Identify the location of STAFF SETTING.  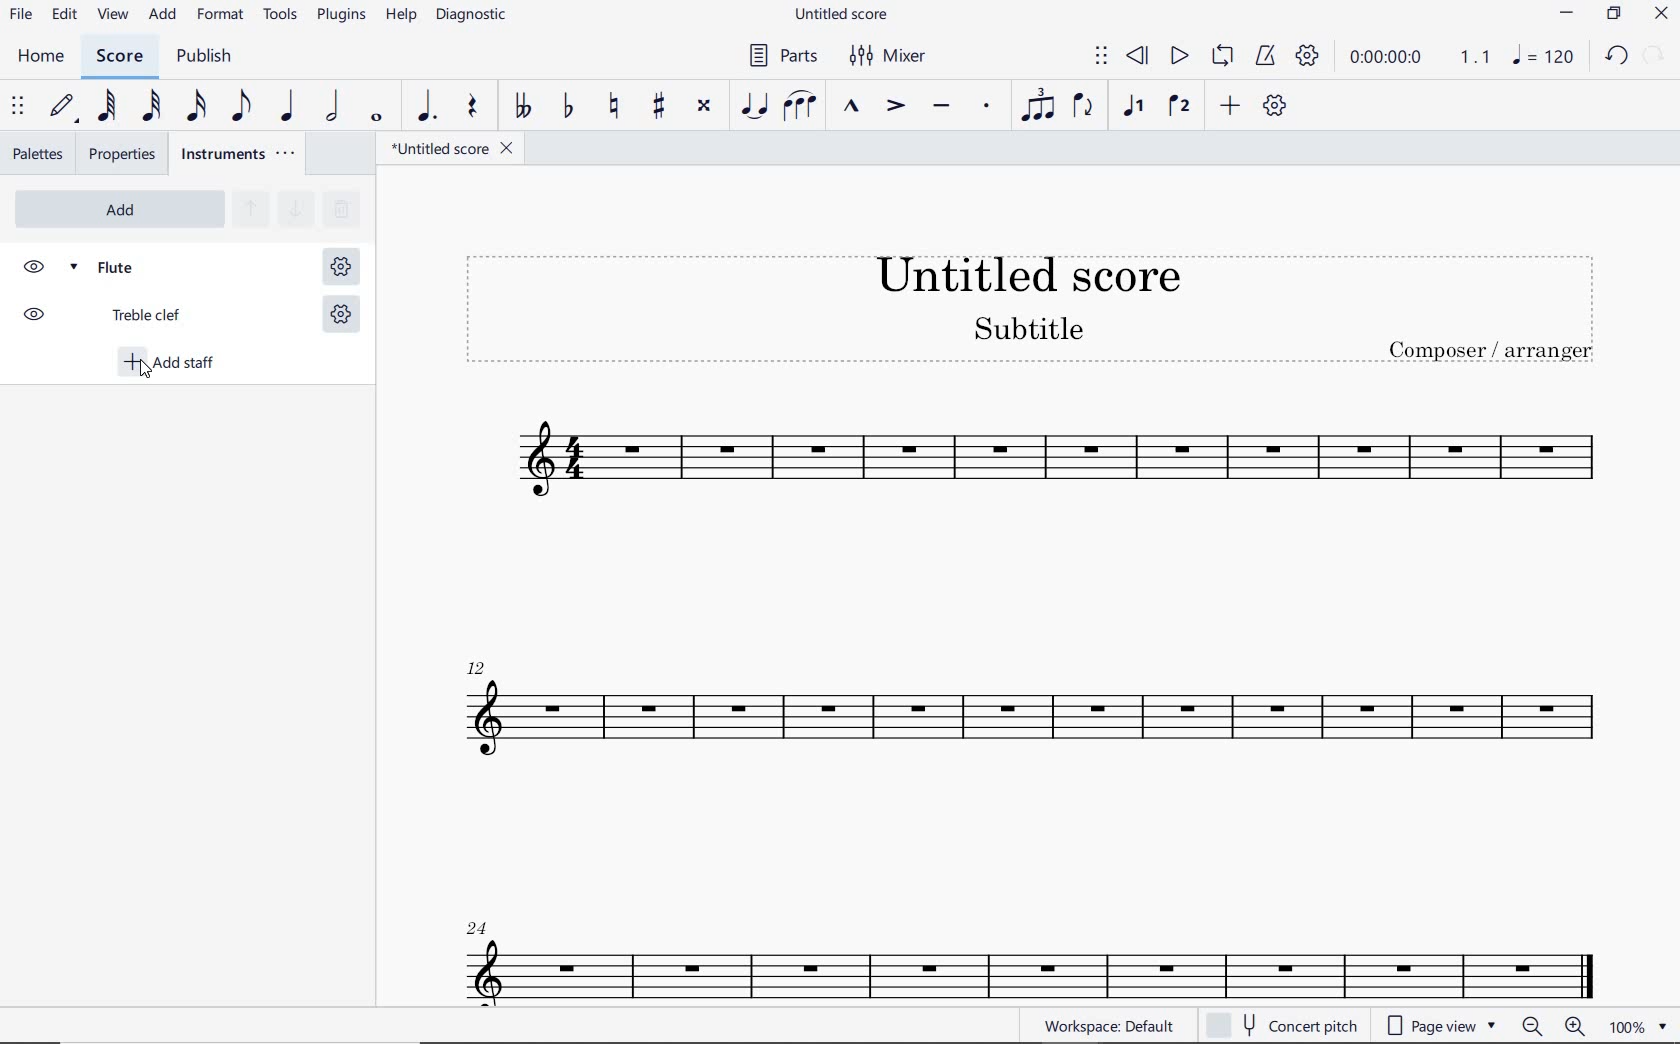
(340, 312).